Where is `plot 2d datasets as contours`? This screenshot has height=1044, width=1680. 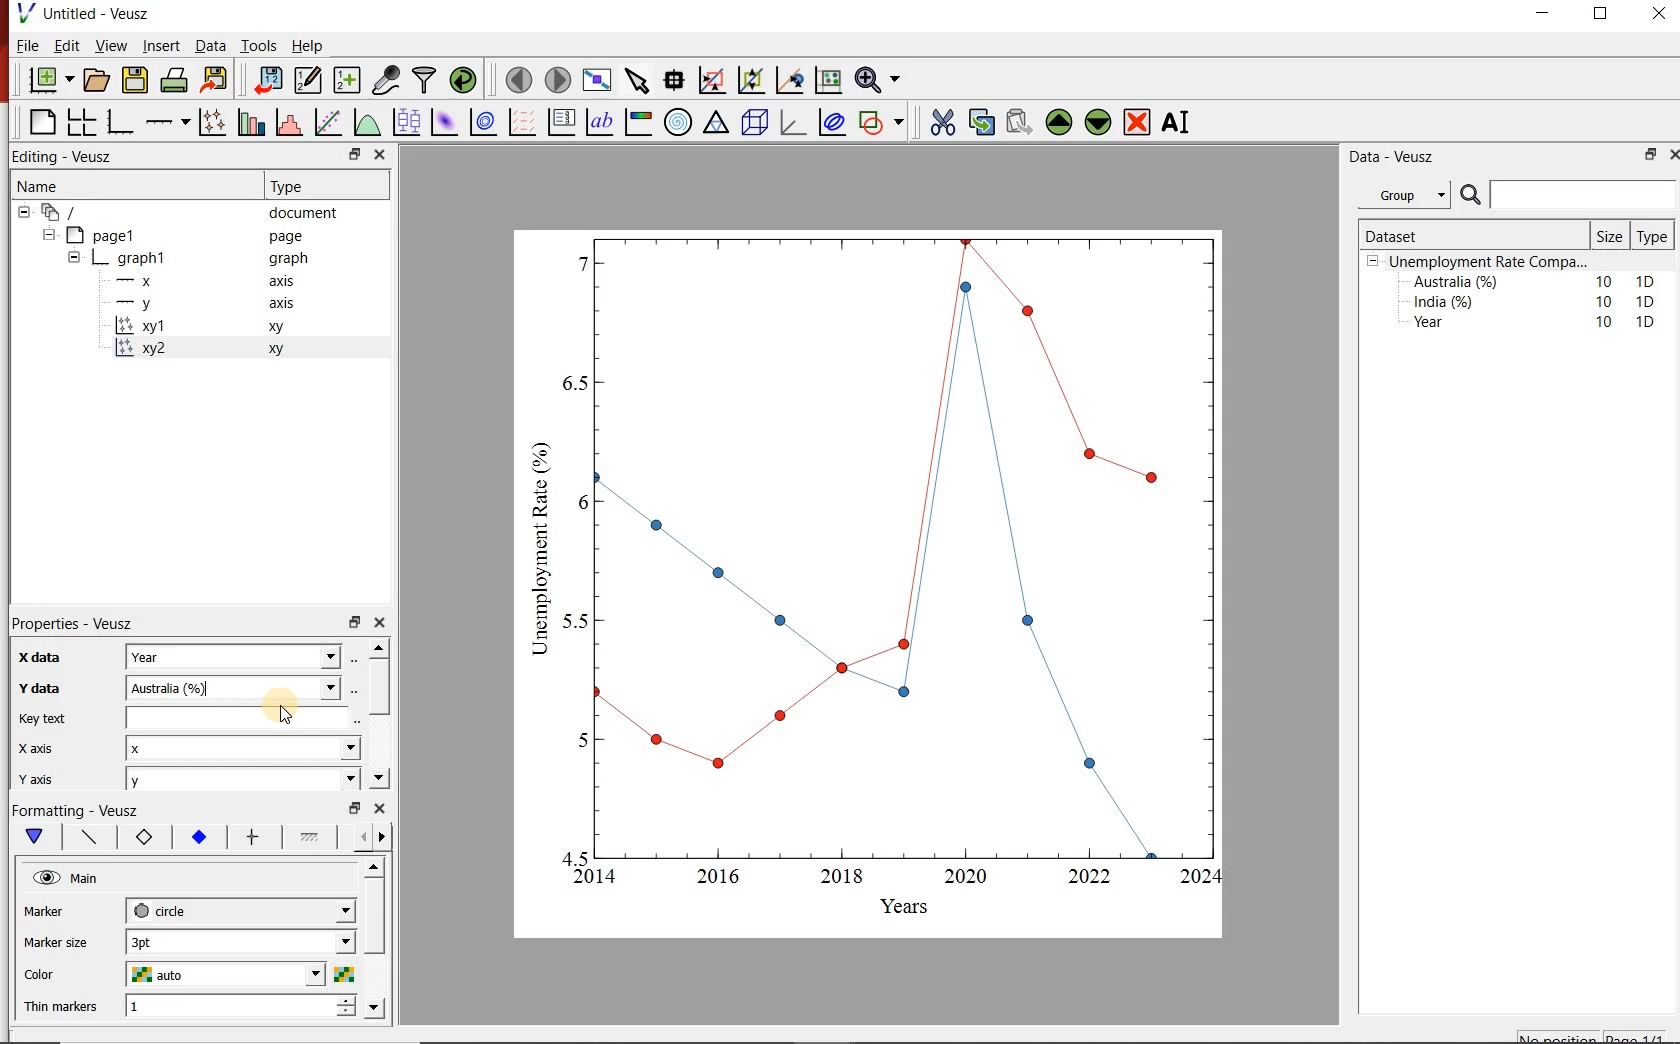 plot 2d datasets as contours is located at coordinates (482, 122).